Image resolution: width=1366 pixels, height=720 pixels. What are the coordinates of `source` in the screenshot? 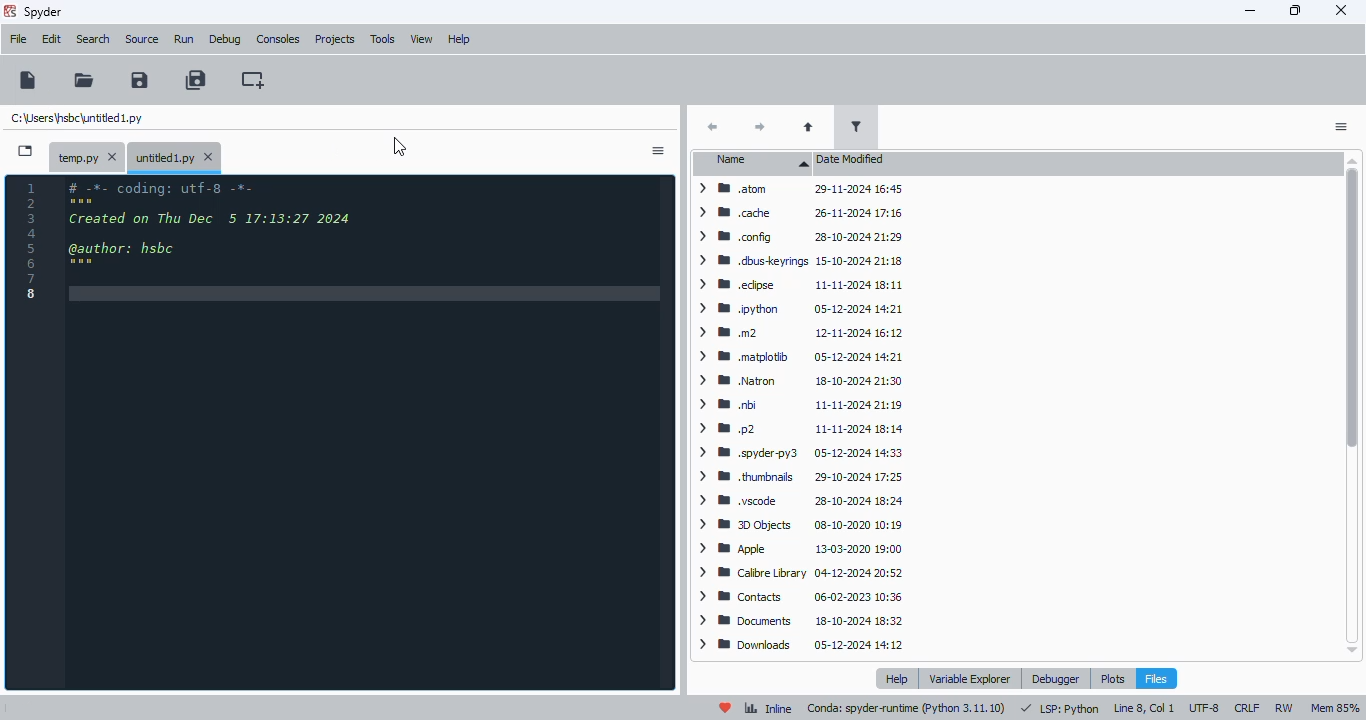 It's located at (143, 40).